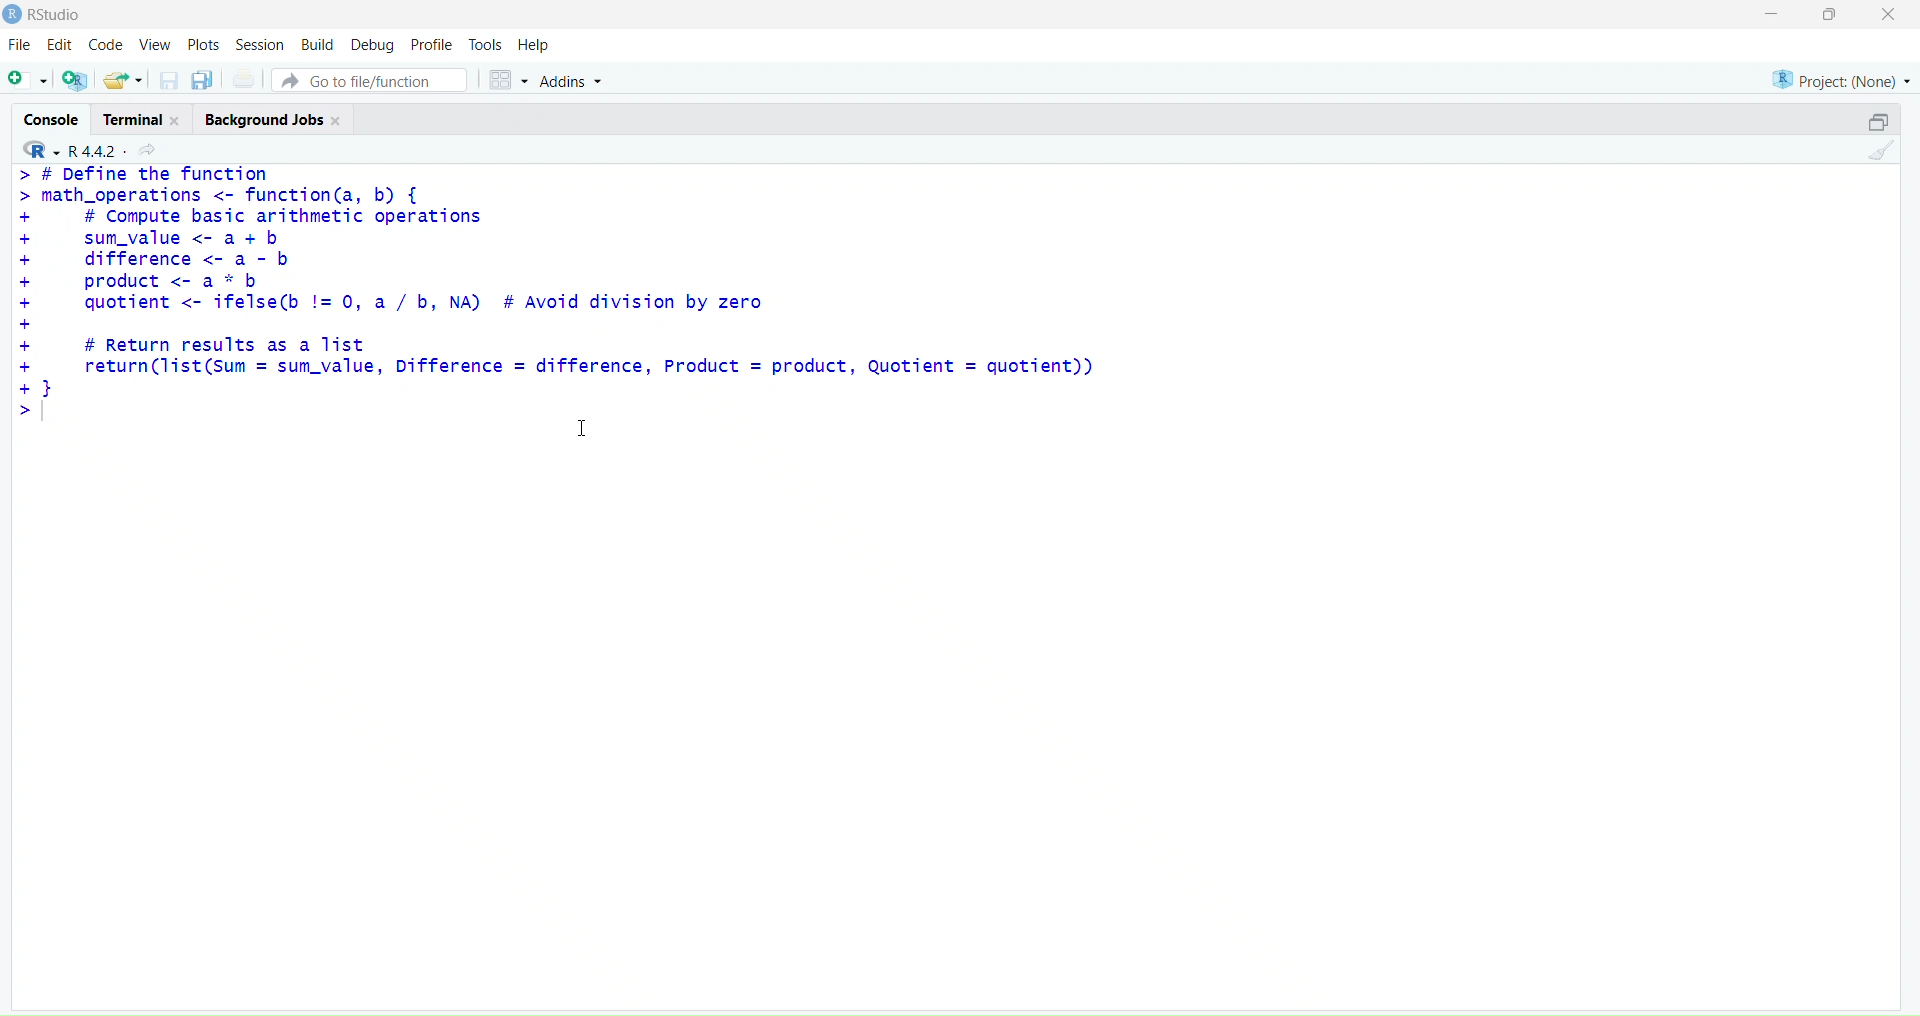  I want to click on Create a project, so click(73, 77).